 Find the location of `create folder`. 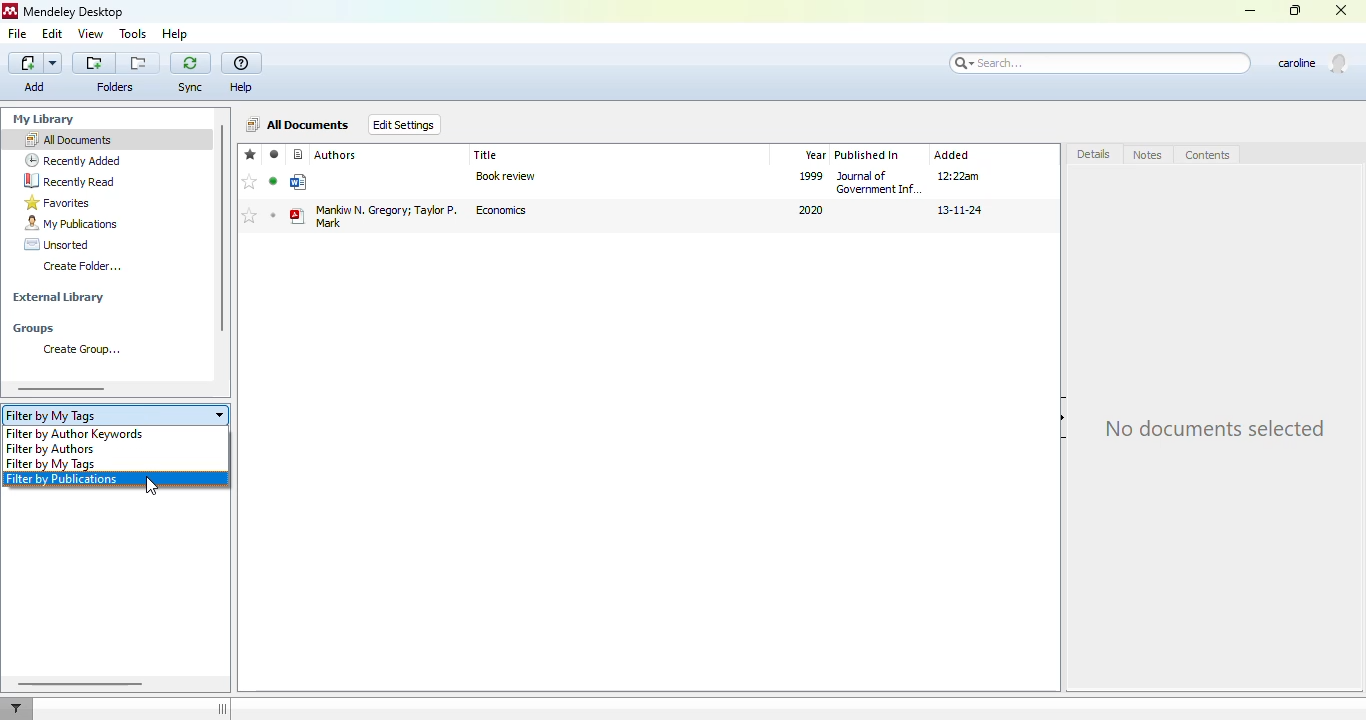

create folder is located at coordinates (82, 266).